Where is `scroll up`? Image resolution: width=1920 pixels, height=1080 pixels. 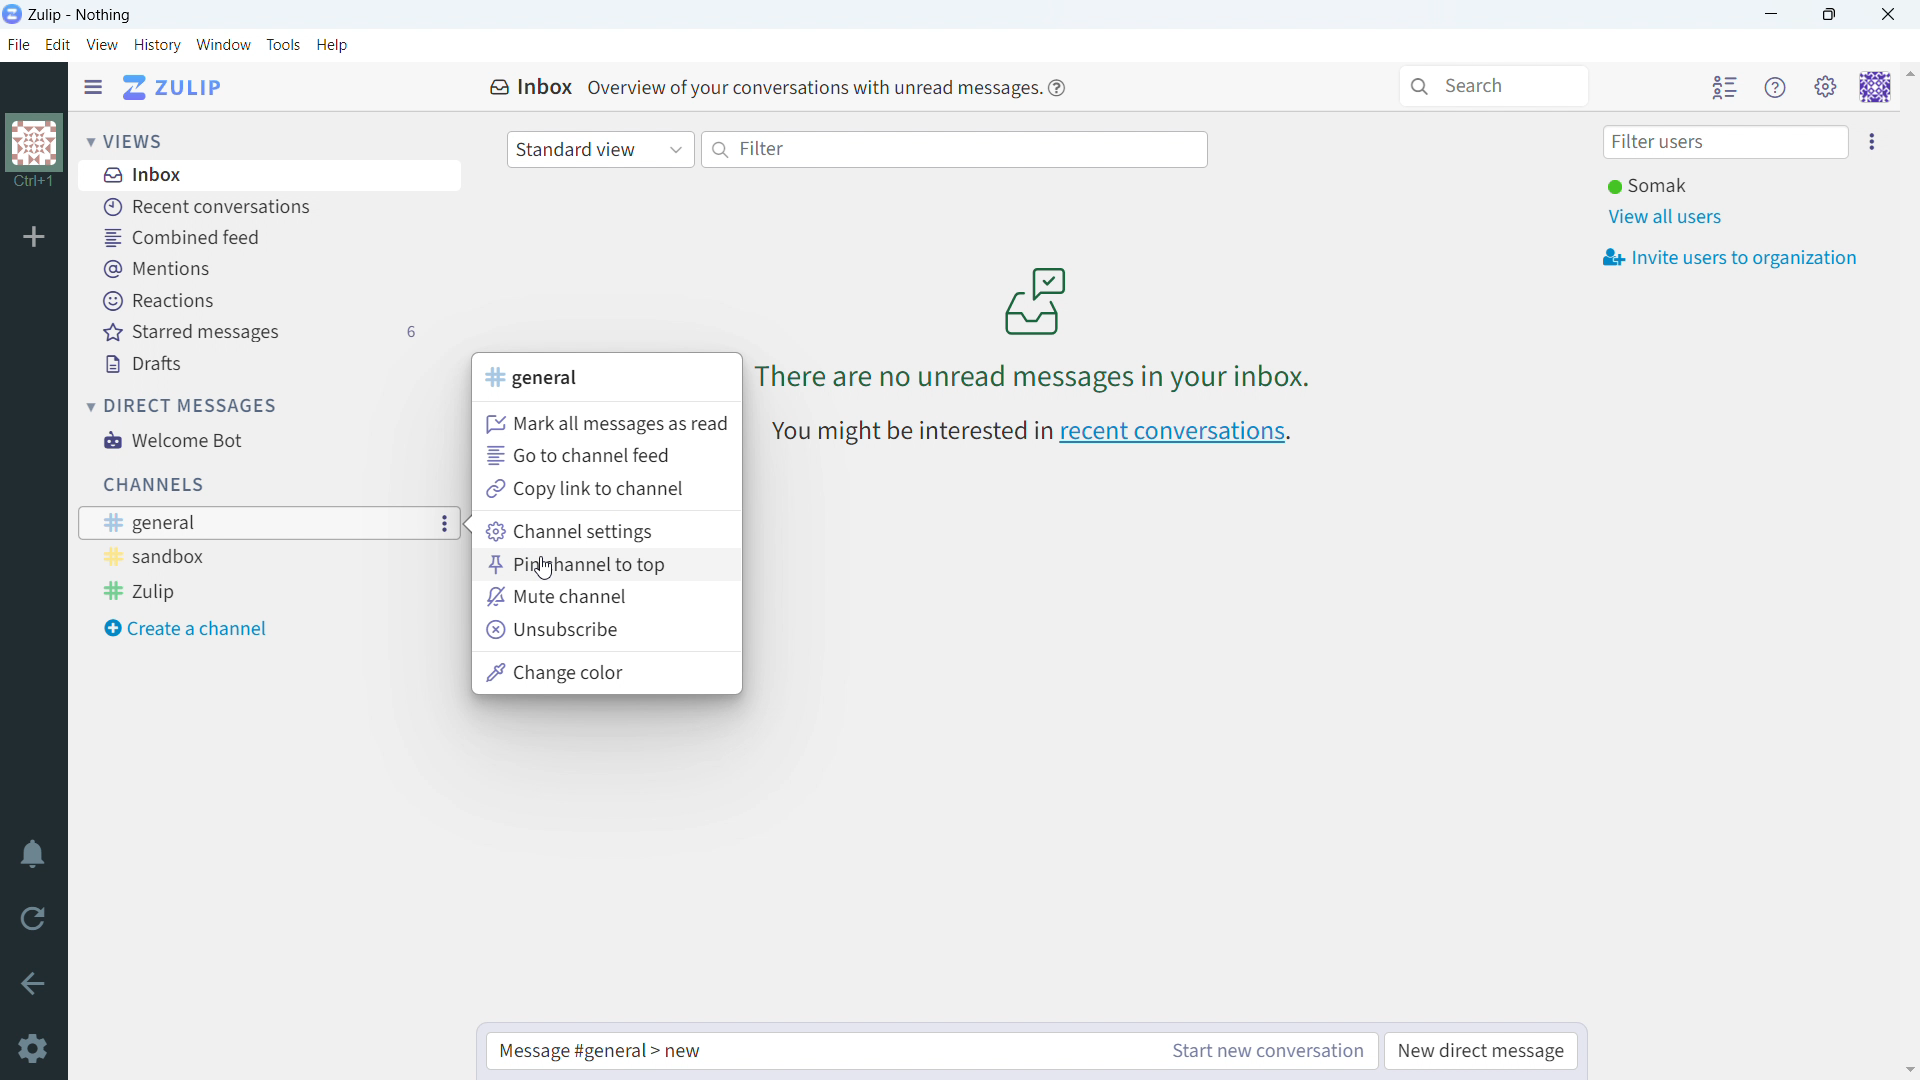 scroll up is located at coordinates (1908, 73).